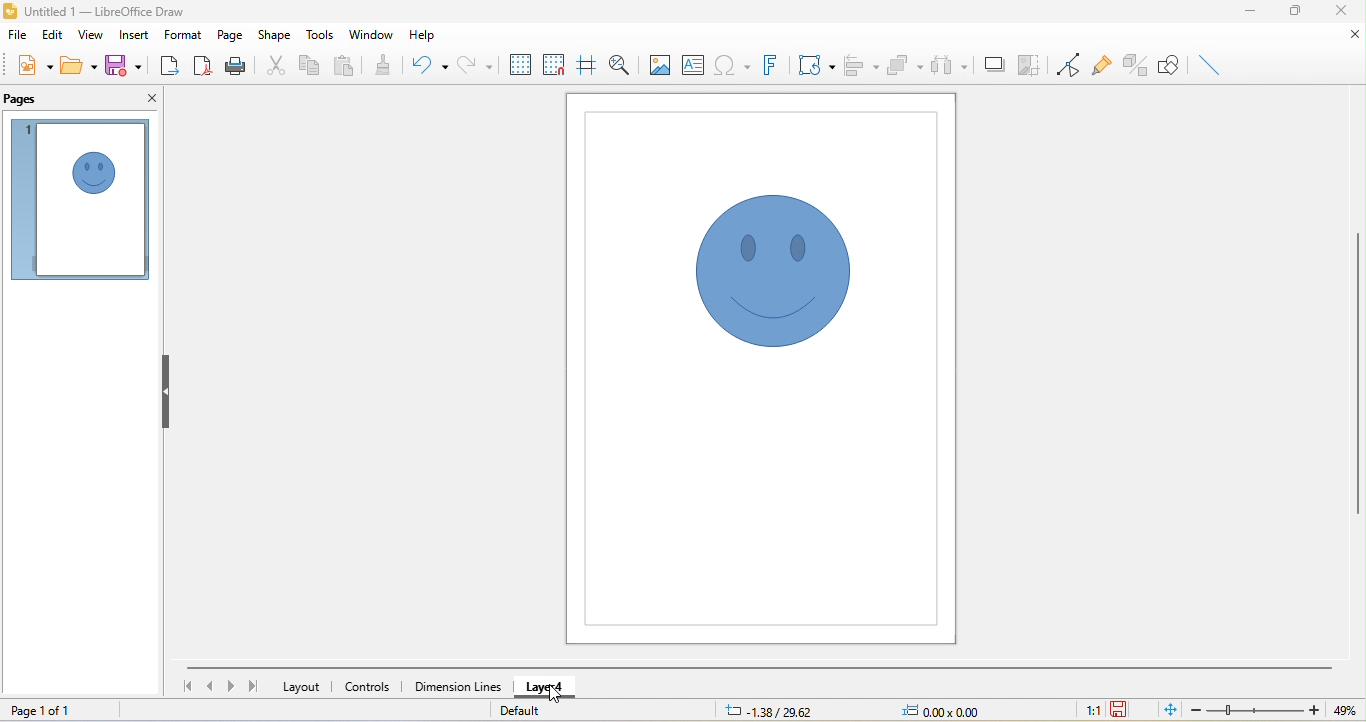  Describe the element at coordinates (1165, 710) in the screenshot. I see `fit to the current window` at that location.